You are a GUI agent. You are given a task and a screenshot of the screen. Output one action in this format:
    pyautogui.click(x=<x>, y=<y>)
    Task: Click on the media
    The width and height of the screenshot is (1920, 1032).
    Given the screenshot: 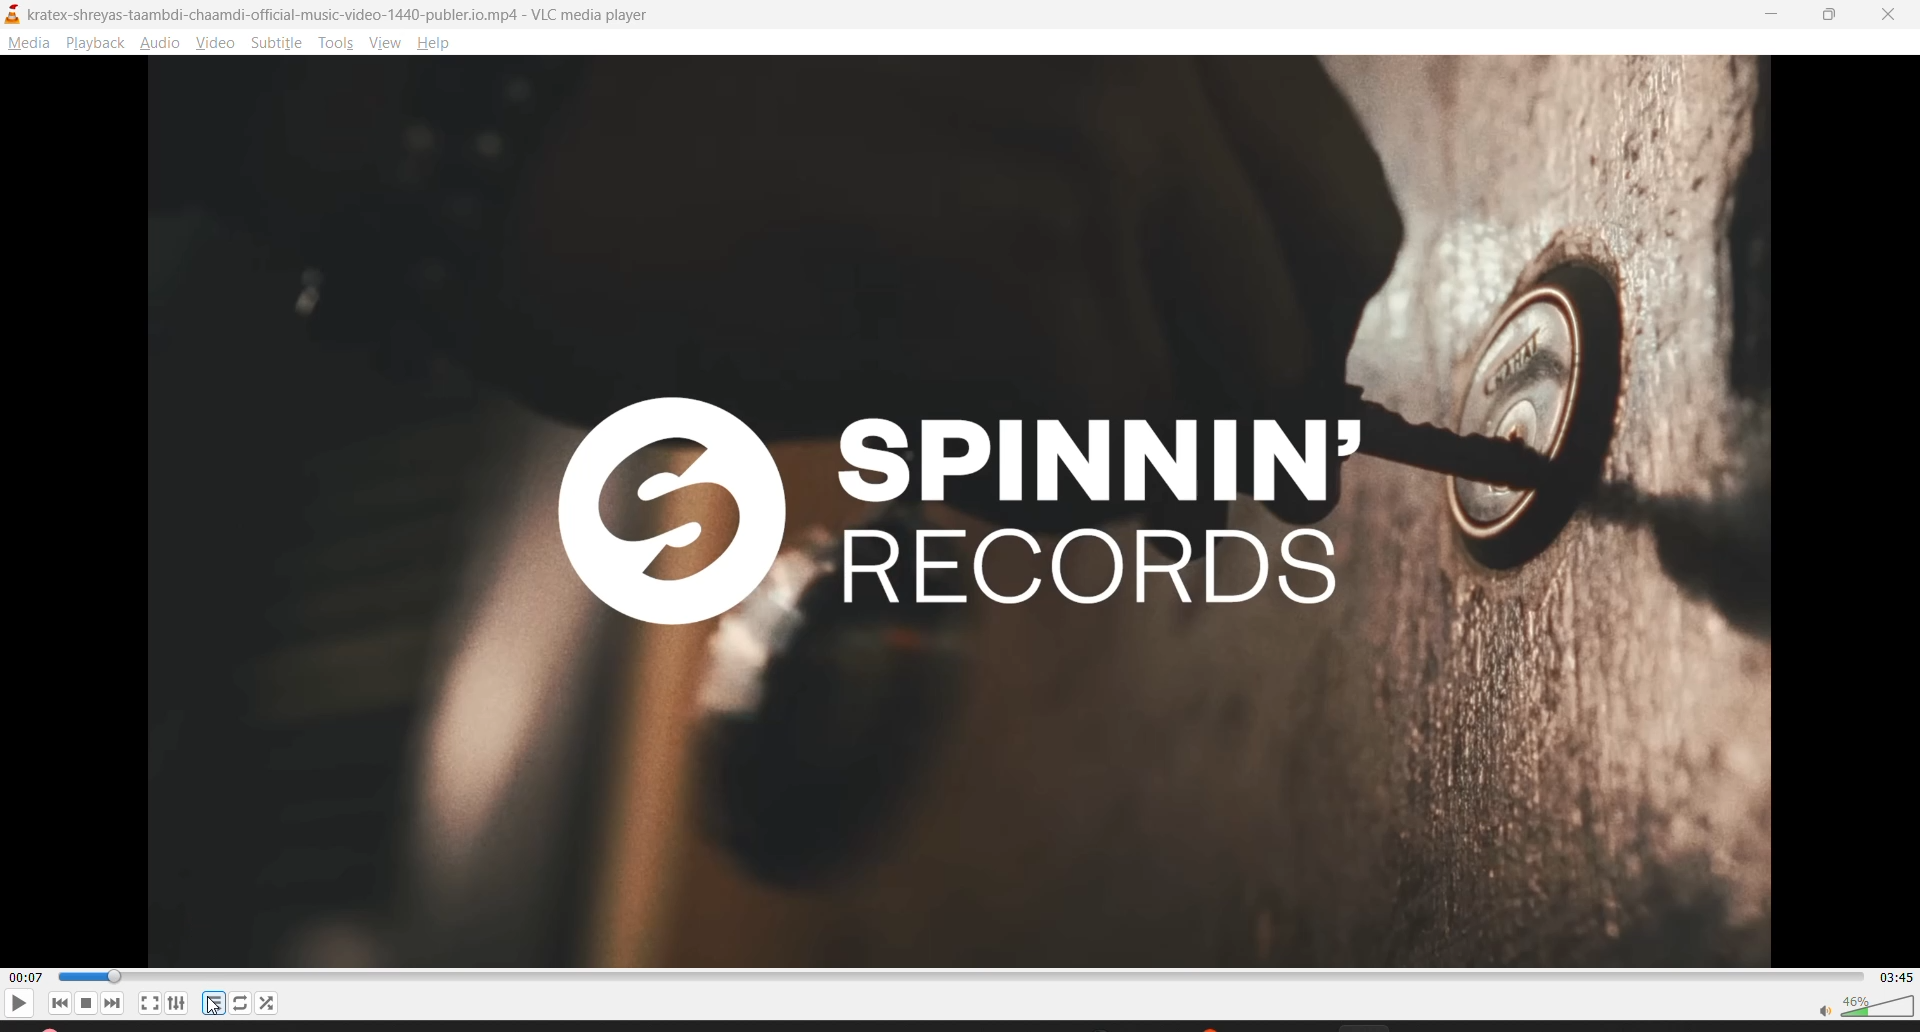 What is the action you would take?
    pyautogui.click(x=27, y=44)
    